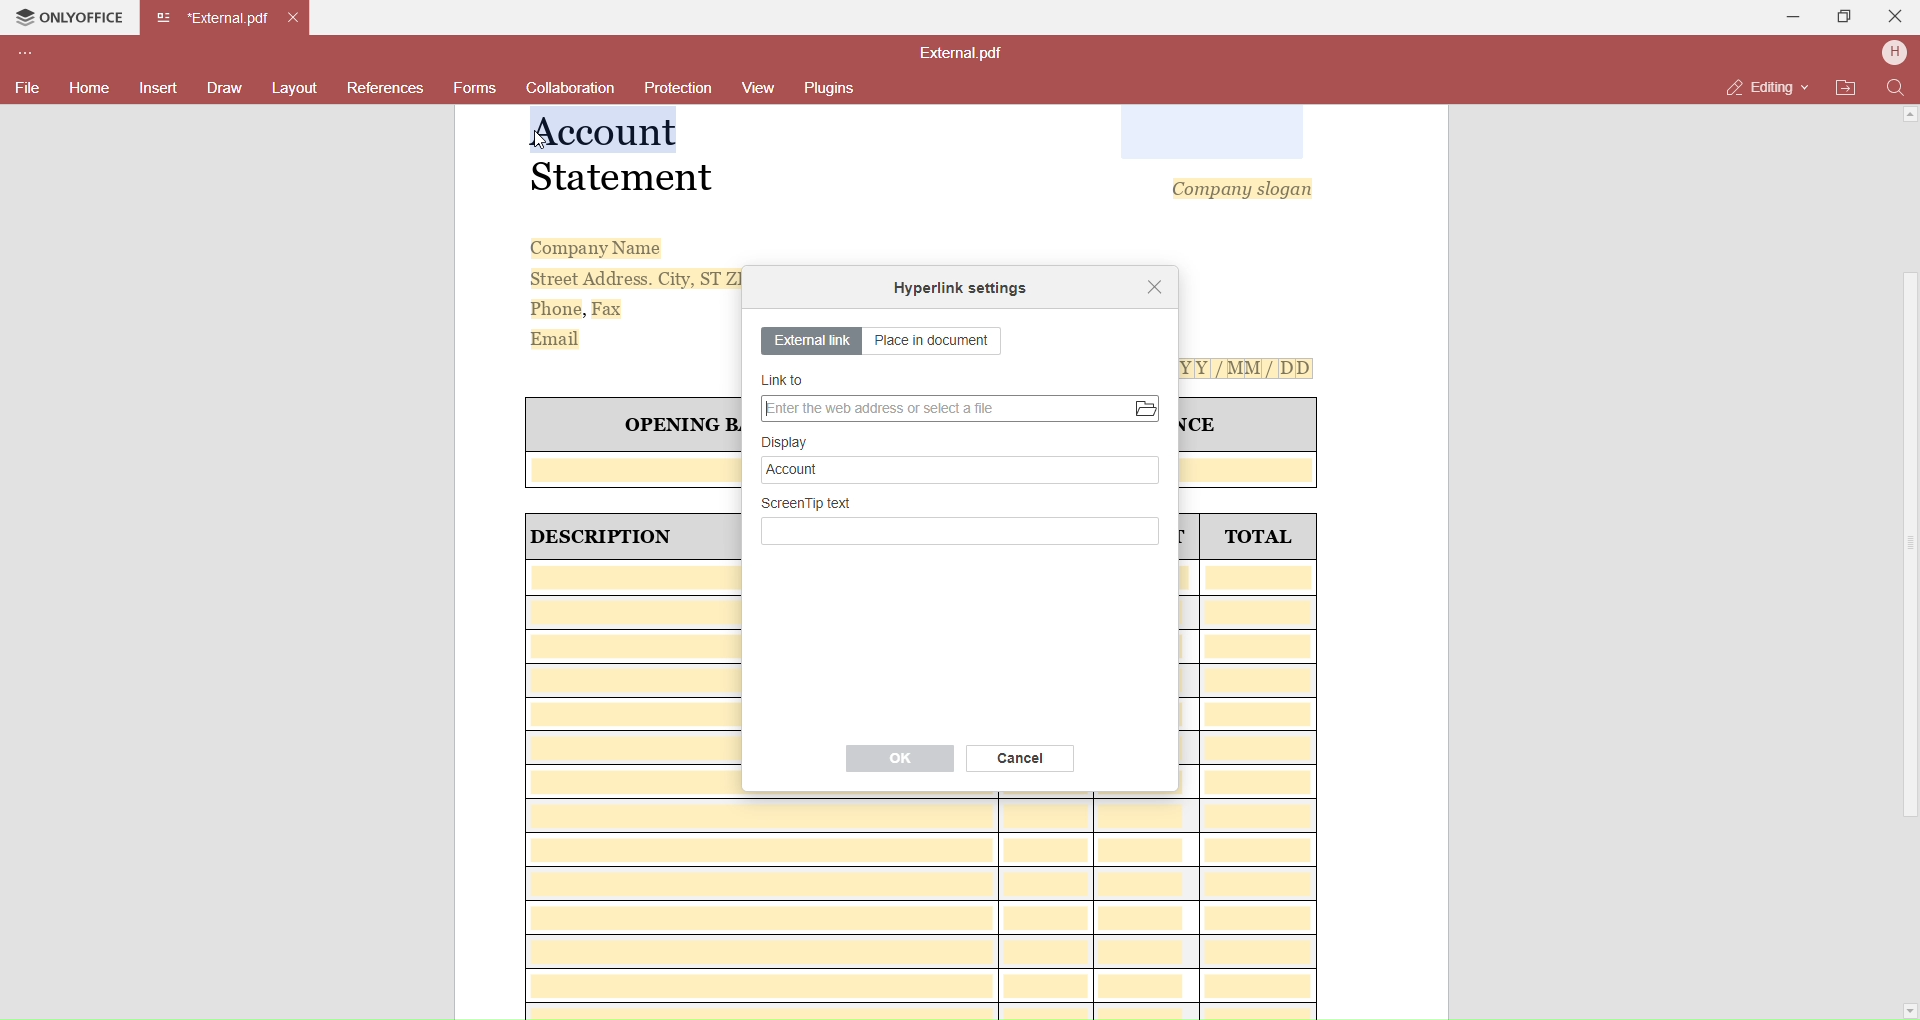 This screenshot has width=1920, height=1020. I want to click on Write Screentp, so click(961, 530).